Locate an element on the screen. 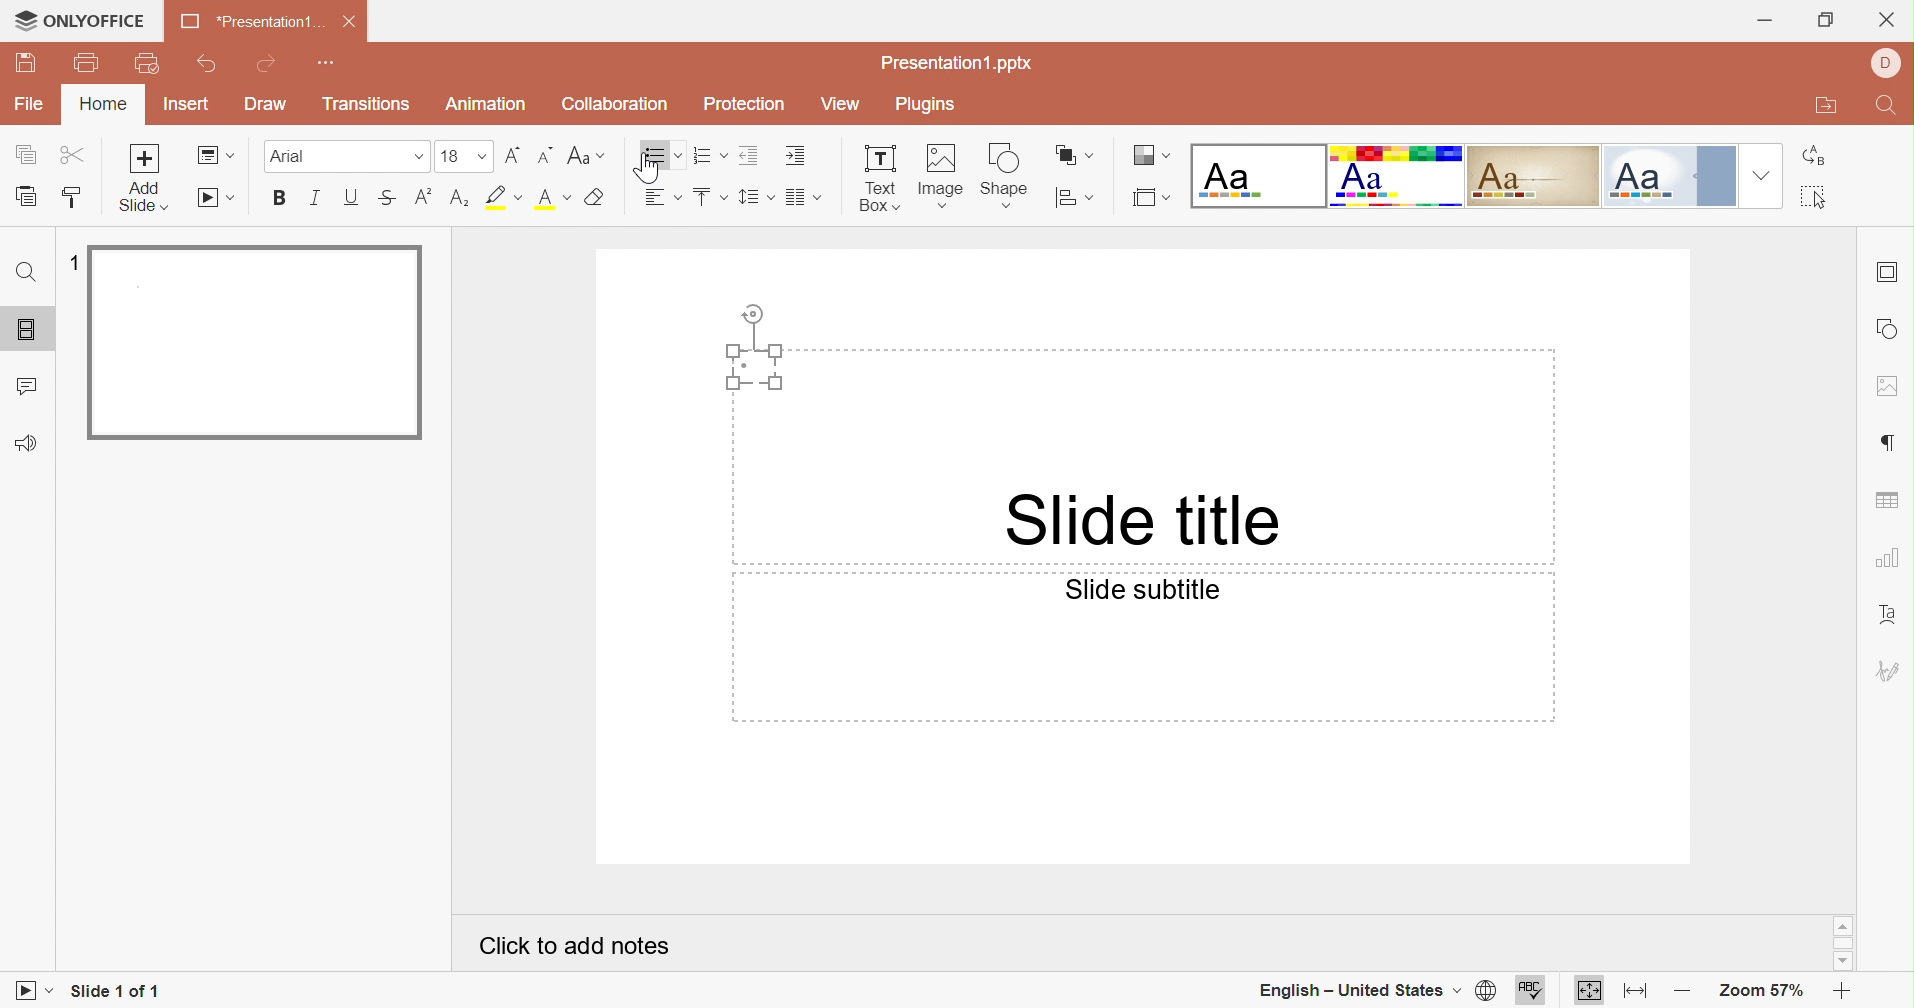 The image size is (1914, 1008). Quick Print is located at coordinates (147, 66).